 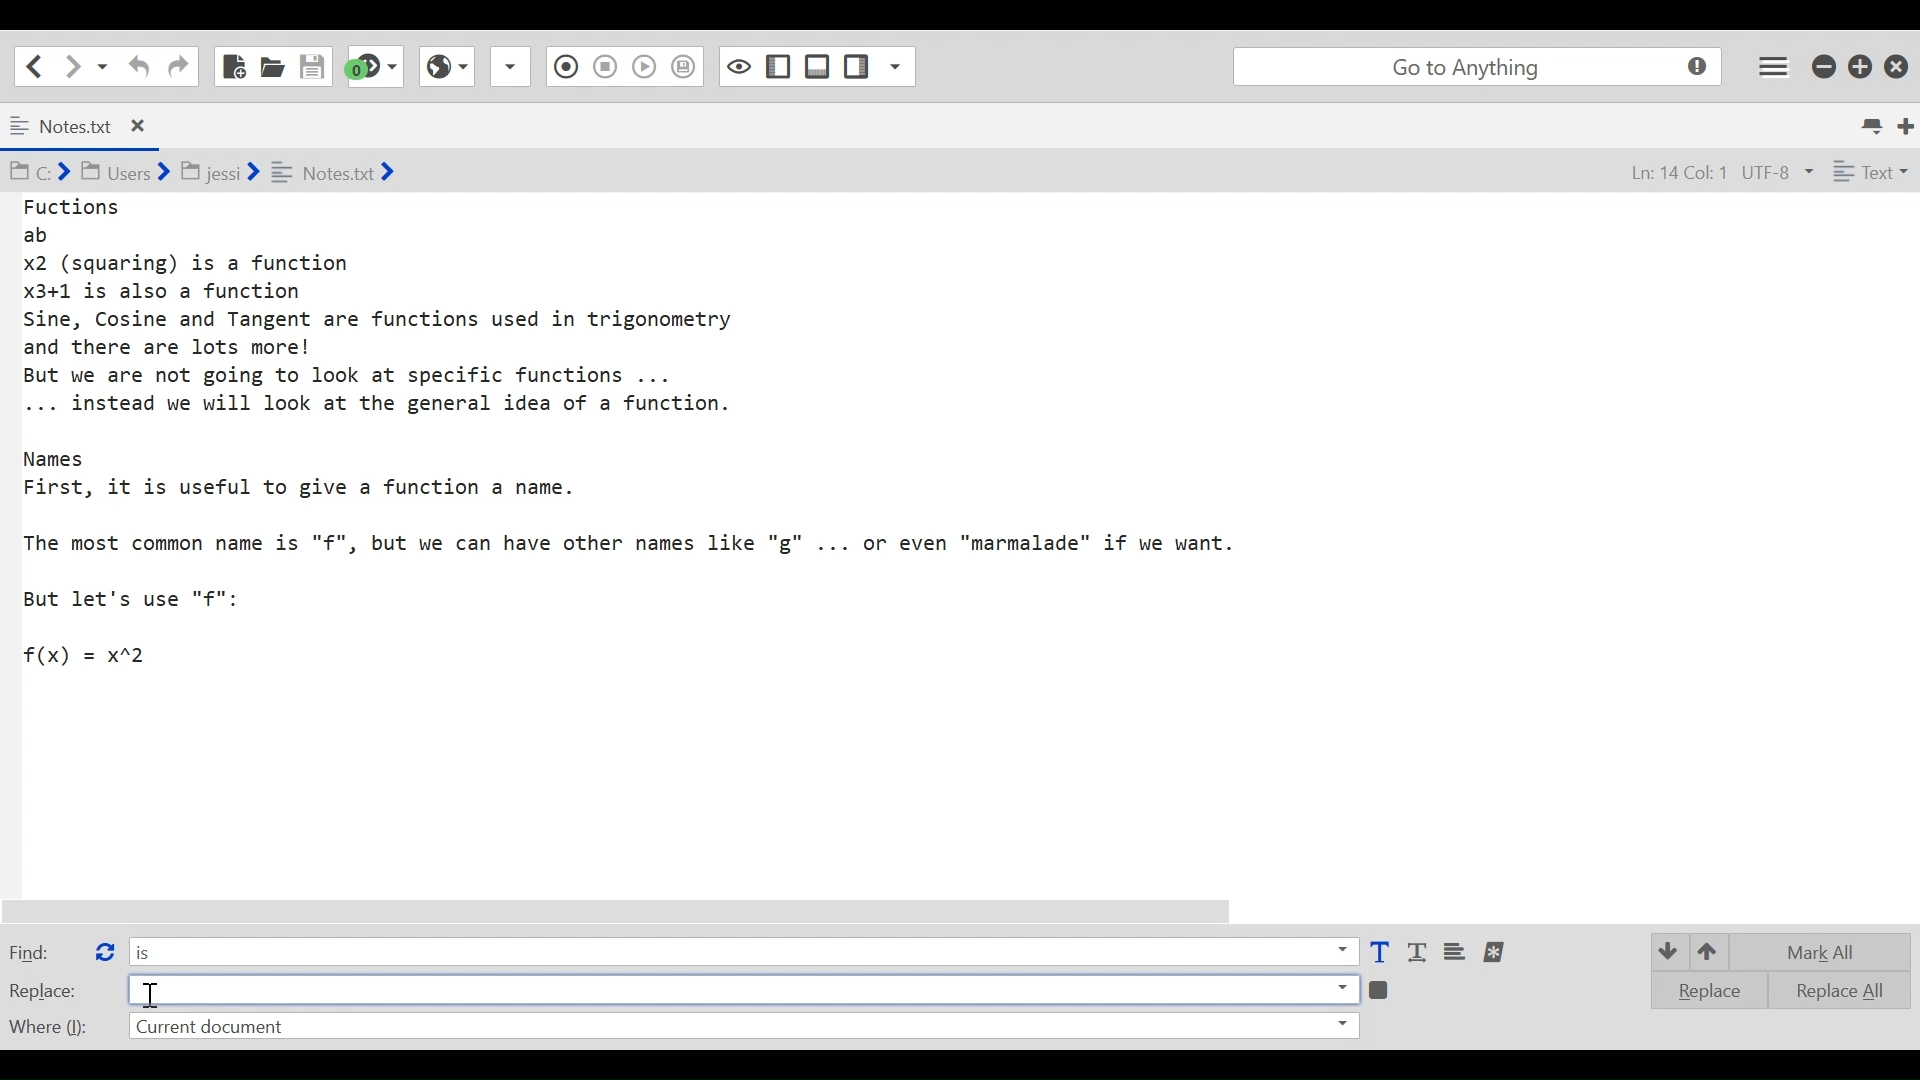 I want to click on Replace, so click(x=44, y=990).